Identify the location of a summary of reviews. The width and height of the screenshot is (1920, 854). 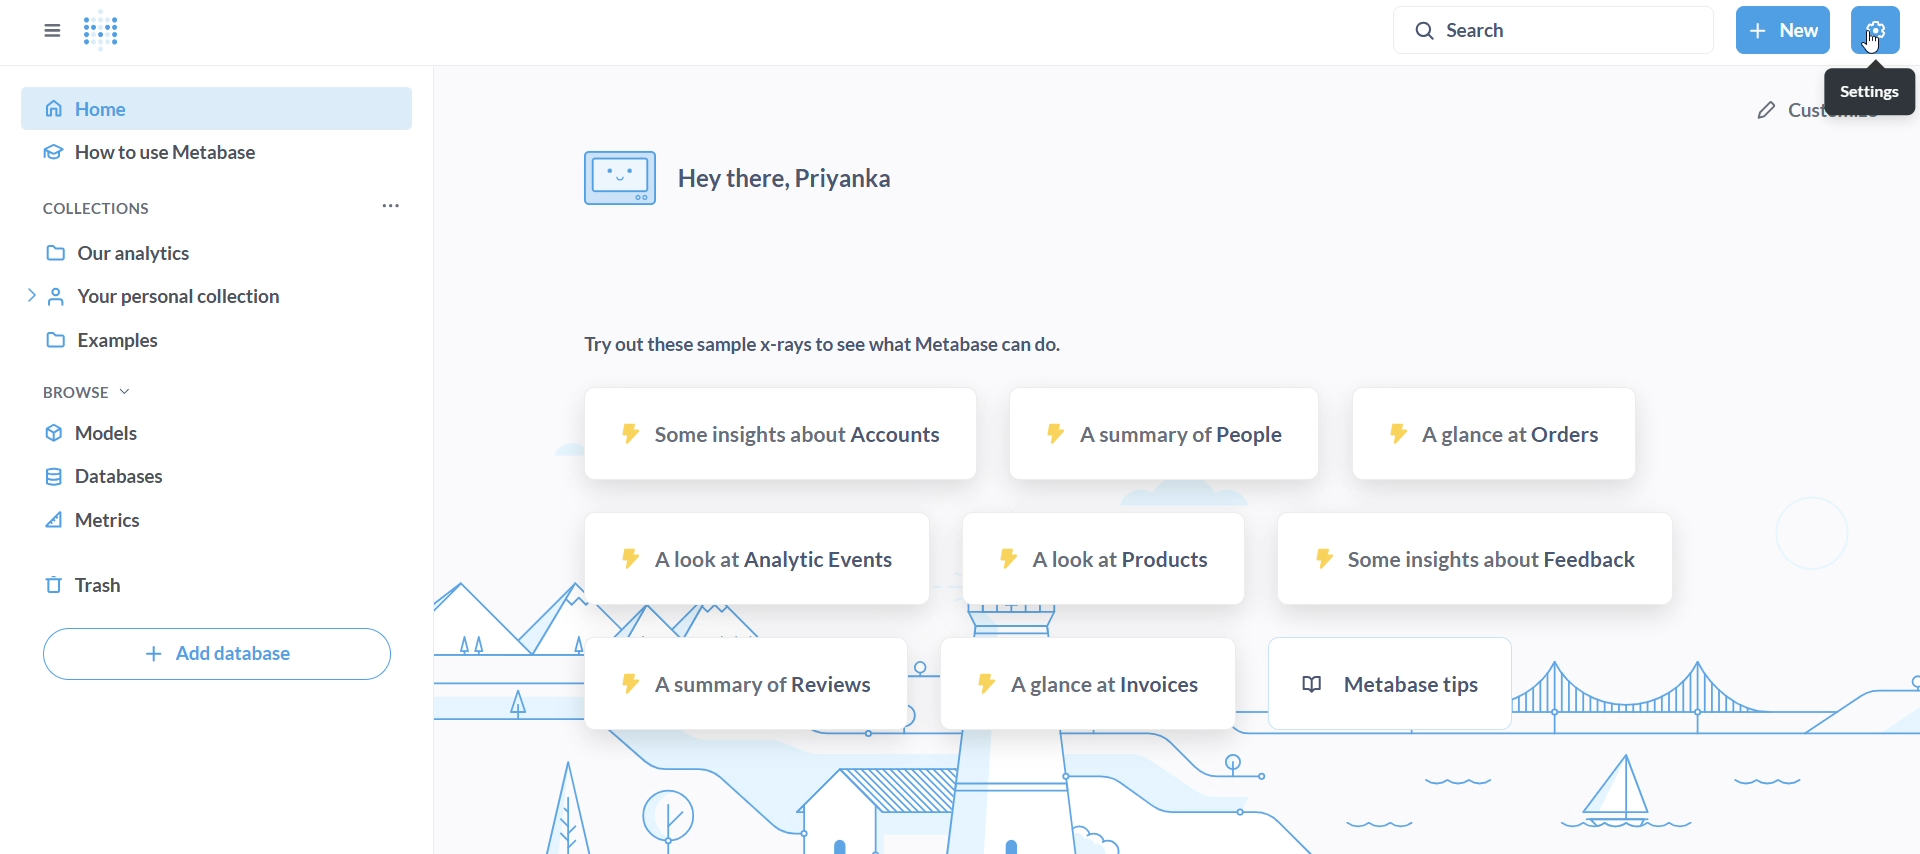
(744, 682).